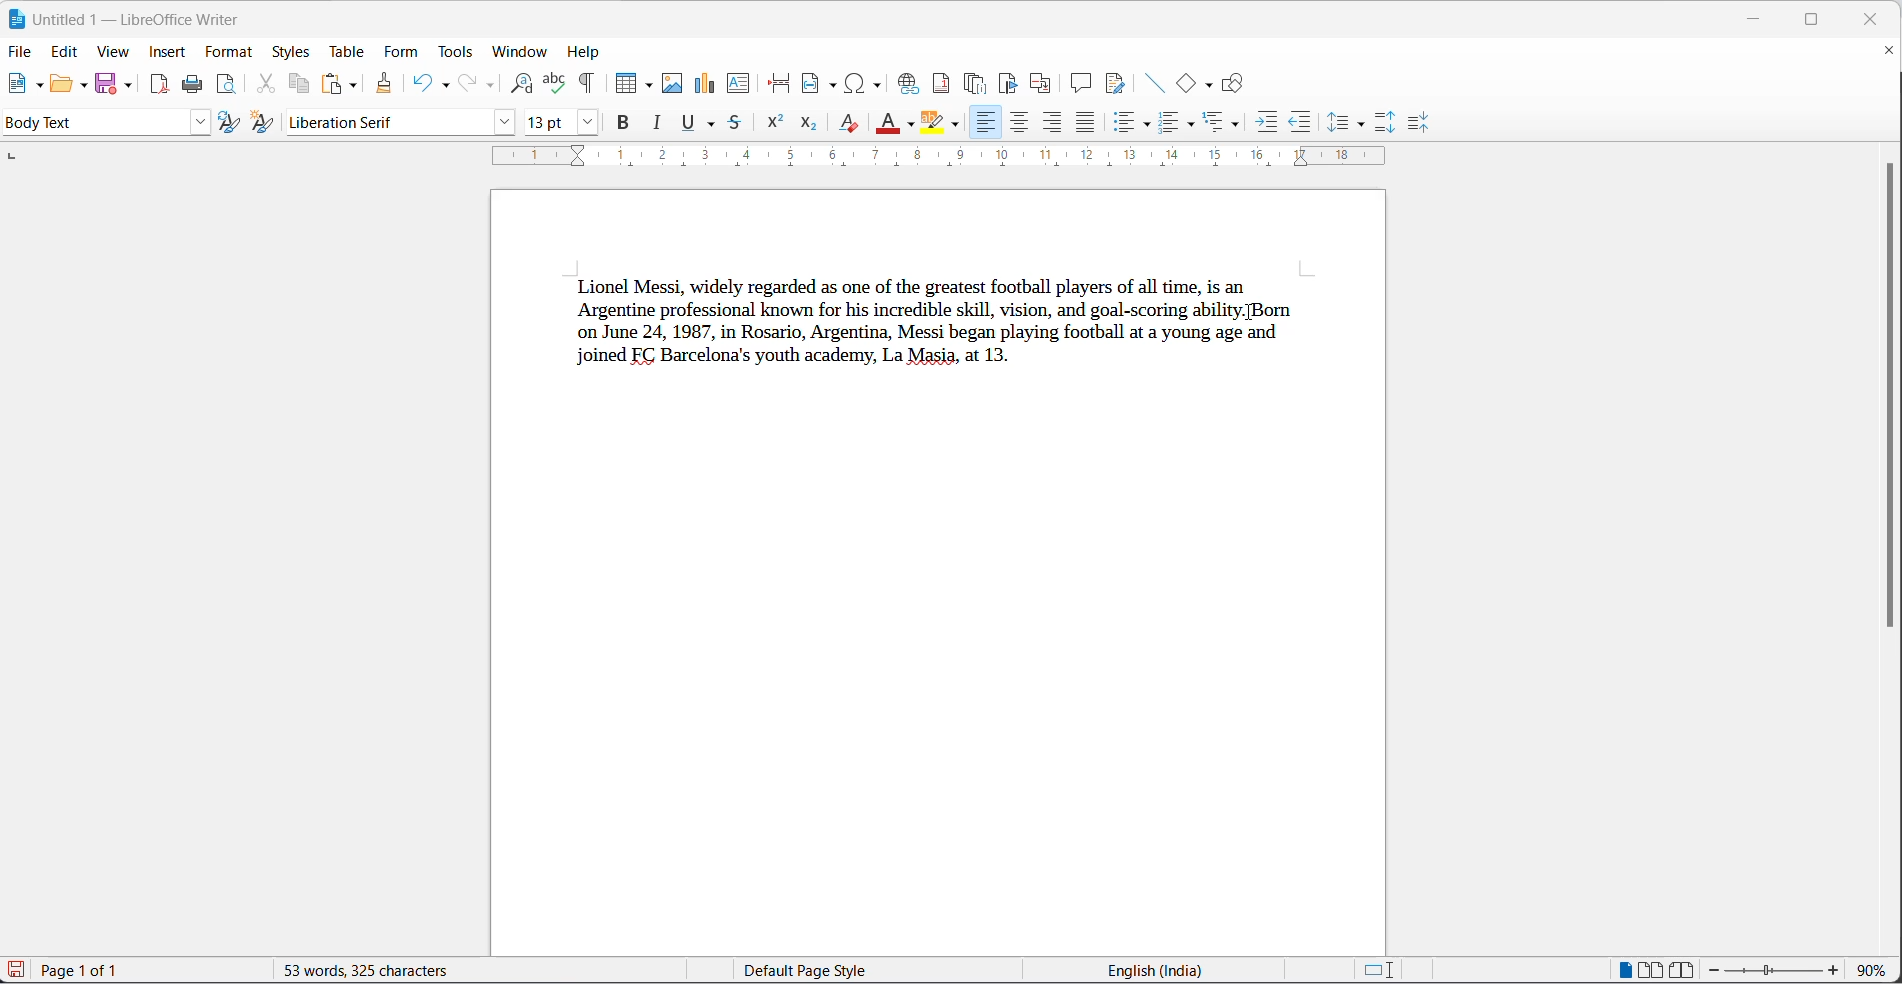  Describe the element at coordinates (265, 123) in the screenshot. I see `create new style from selection` at that location.